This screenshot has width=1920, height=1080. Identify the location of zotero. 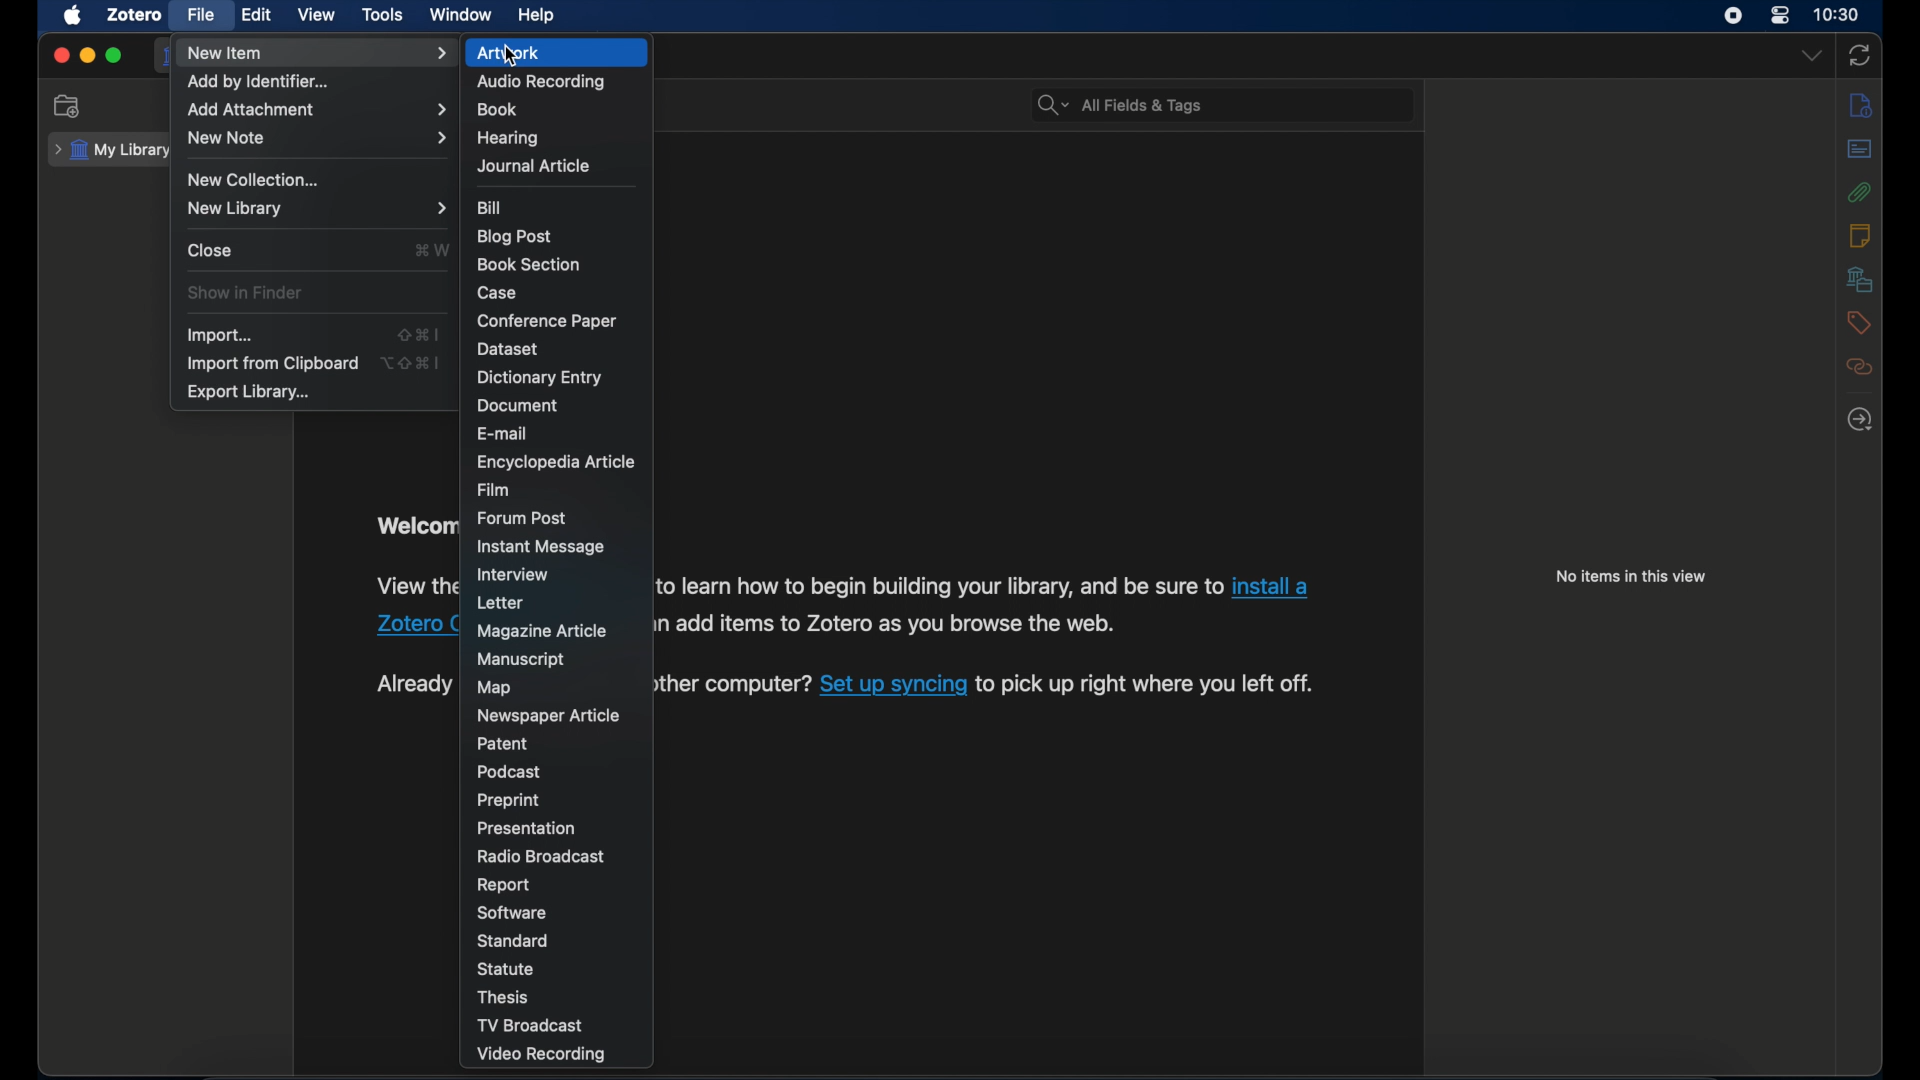
(134, 15).